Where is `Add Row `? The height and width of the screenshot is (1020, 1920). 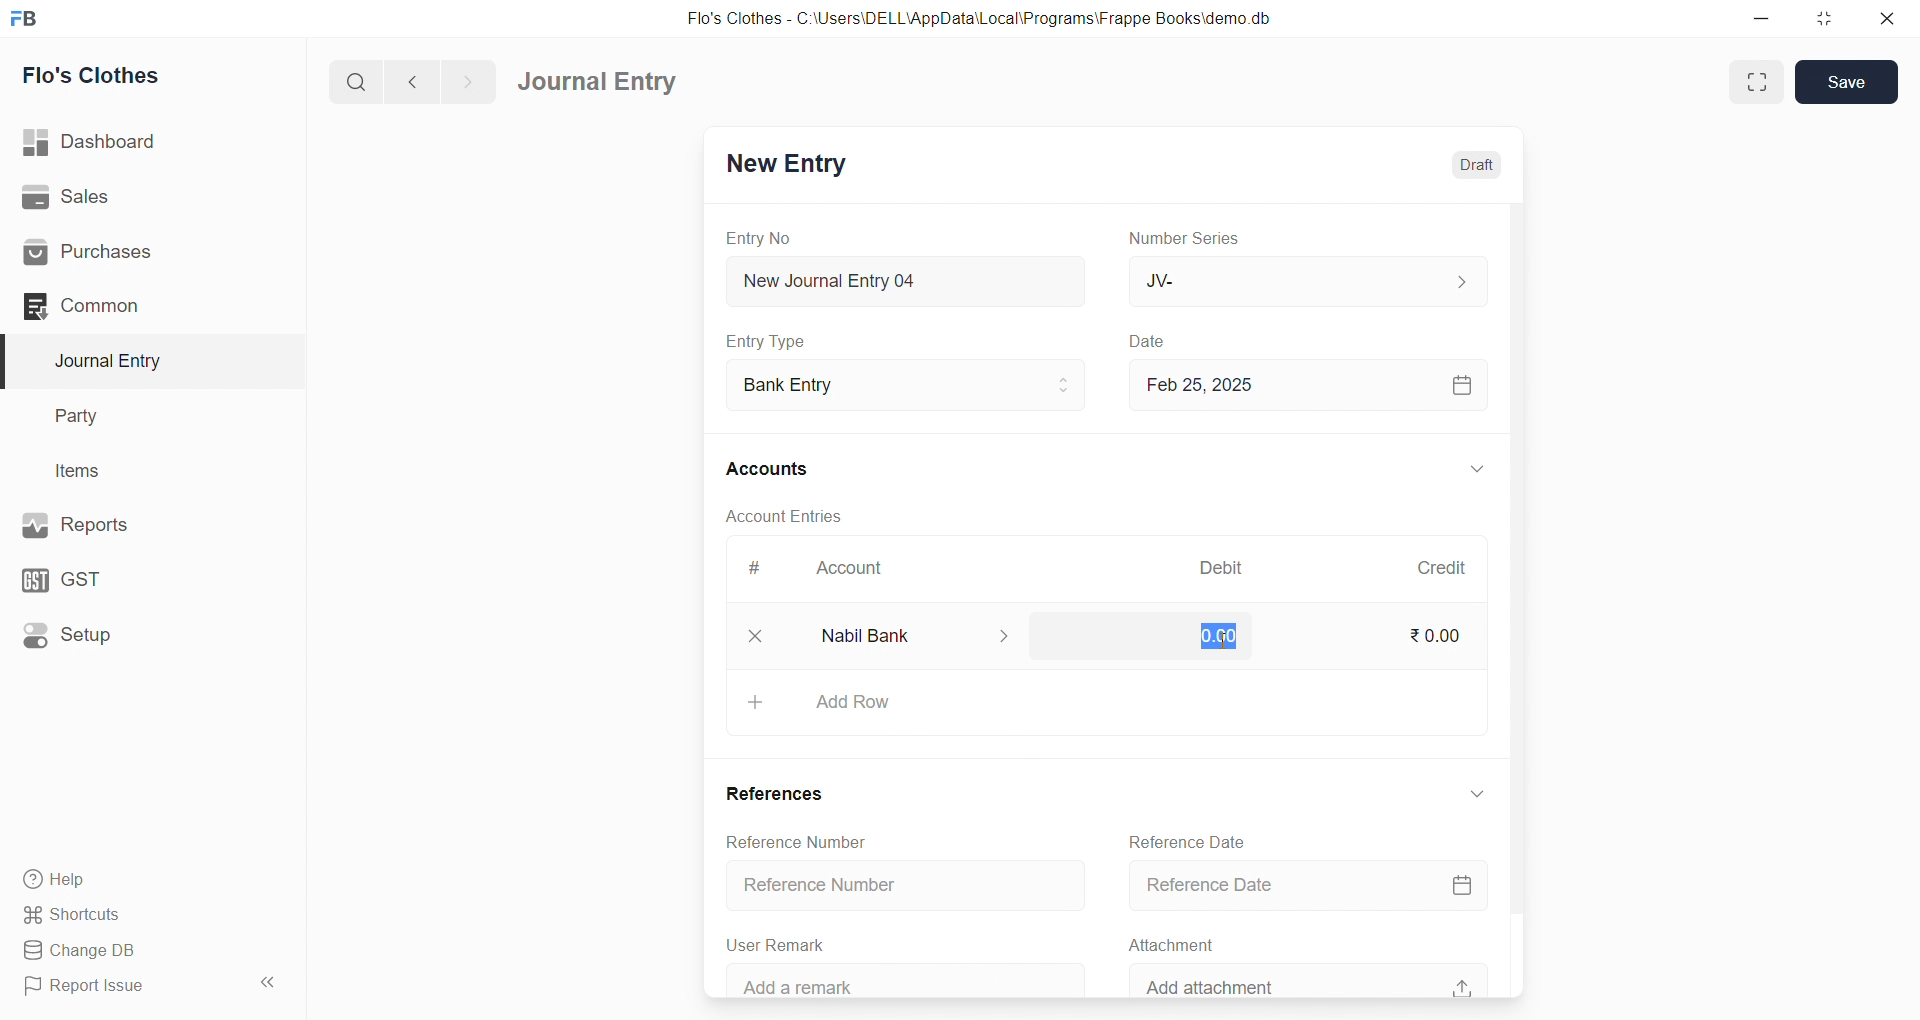 Add Row  is located at coordinates (1098, 702).